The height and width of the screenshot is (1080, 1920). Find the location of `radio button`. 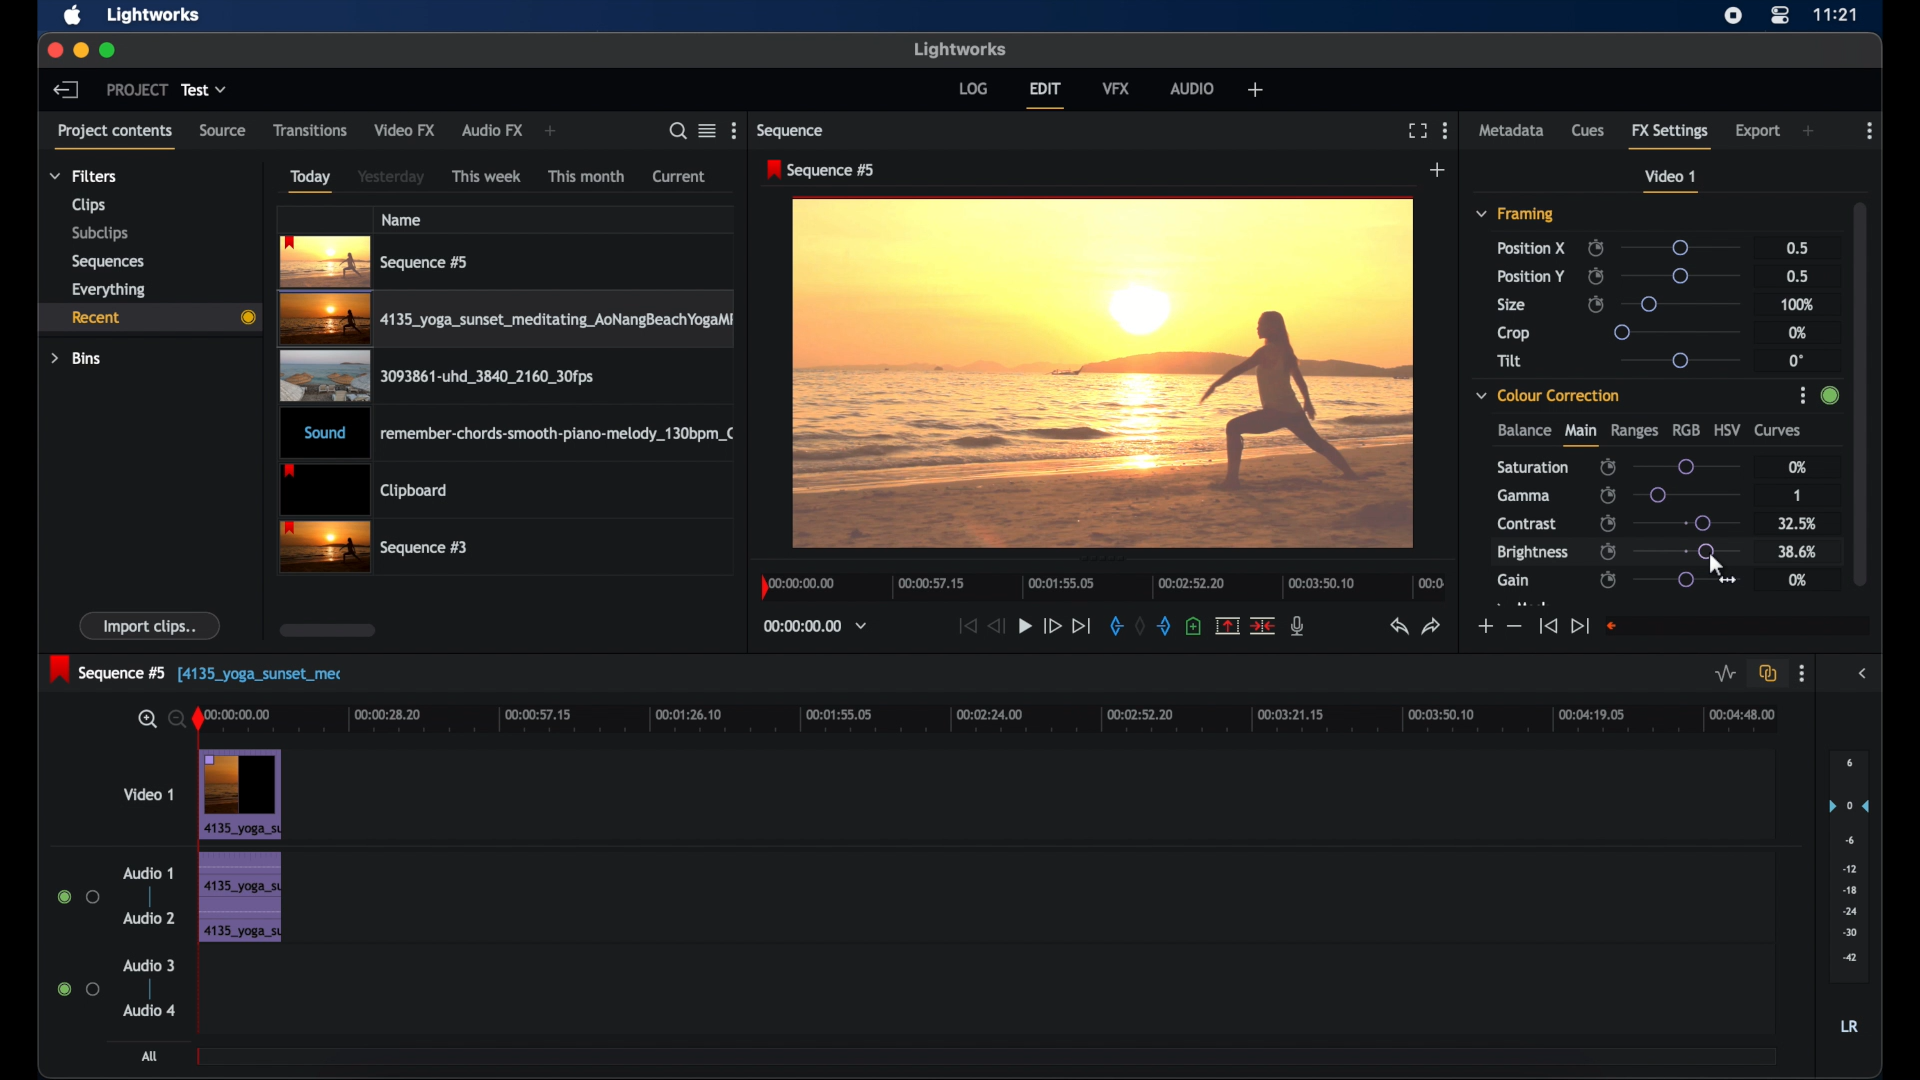

radio button is located at coordinates (78, 988).